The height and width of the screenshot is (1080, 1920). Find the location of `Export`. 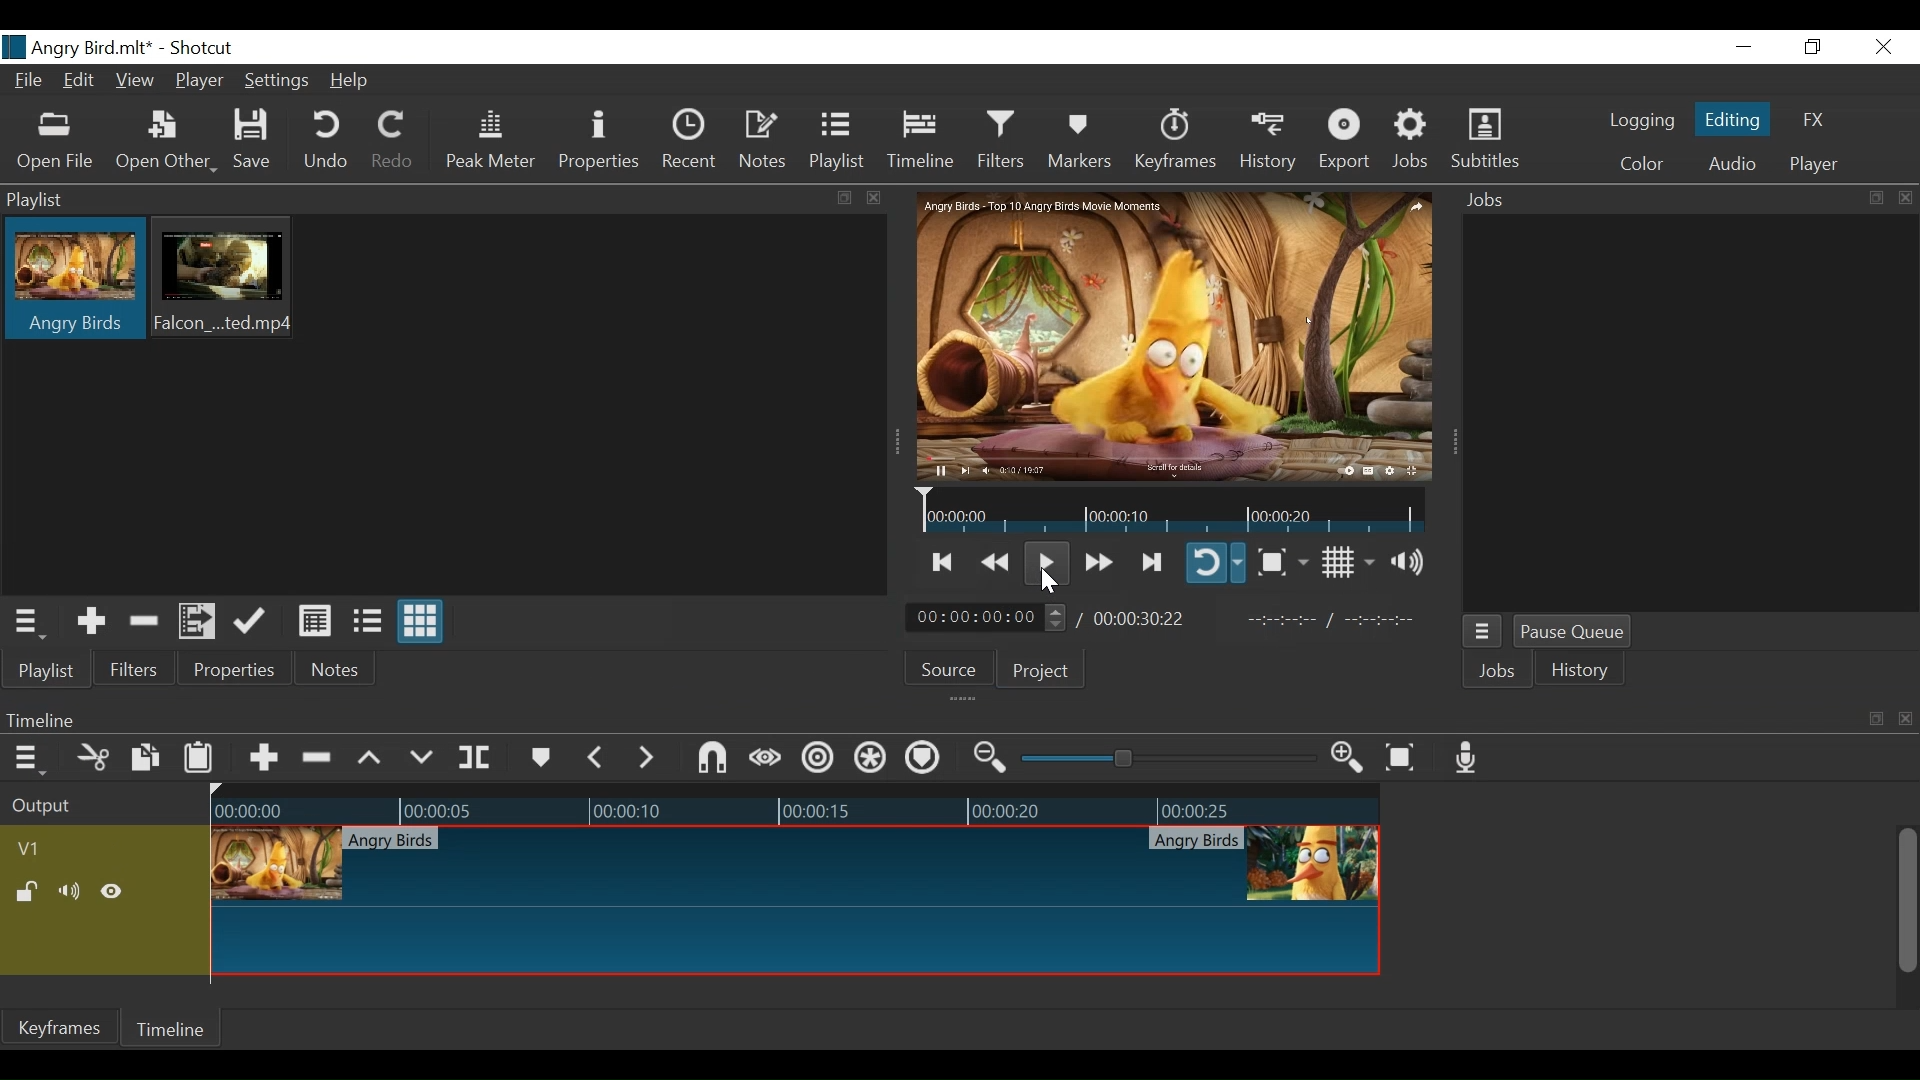

Export is located at coordinates (1349, 143).